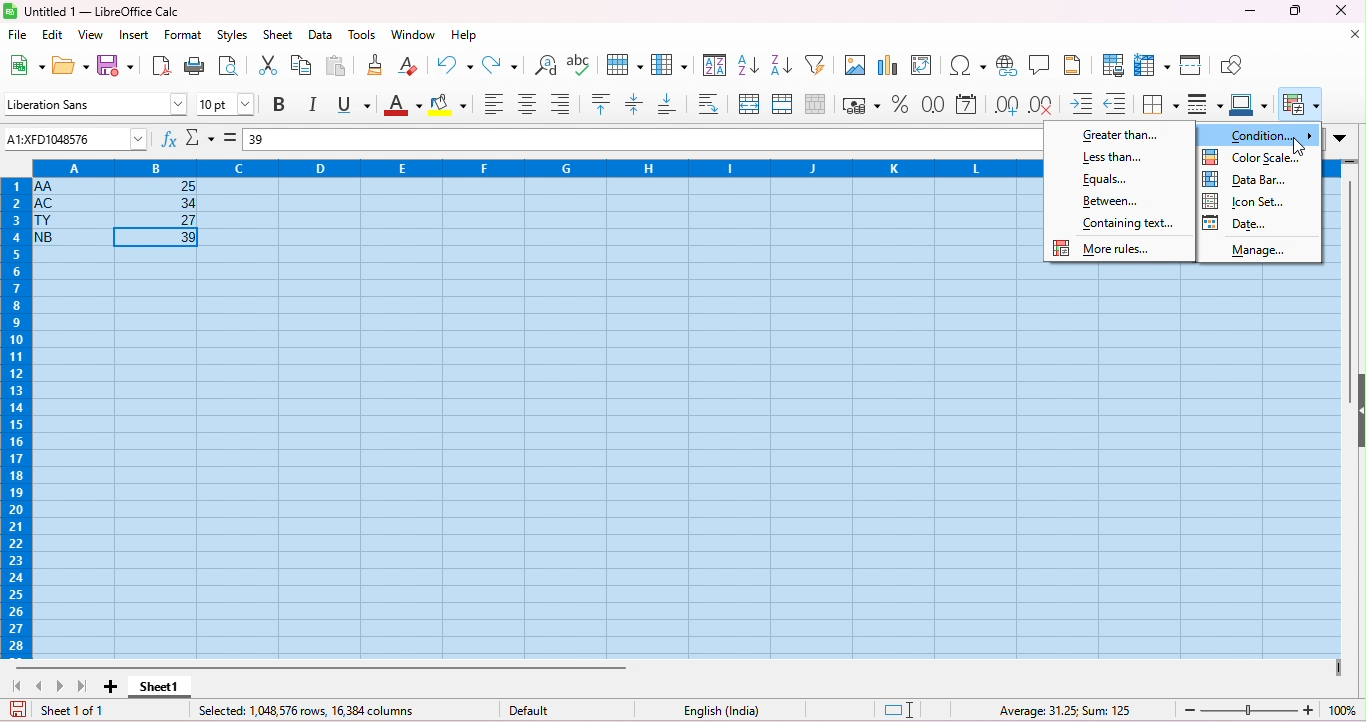 This screenshot has width=1366, height=722. I want to click on undo, so click(456, 64).